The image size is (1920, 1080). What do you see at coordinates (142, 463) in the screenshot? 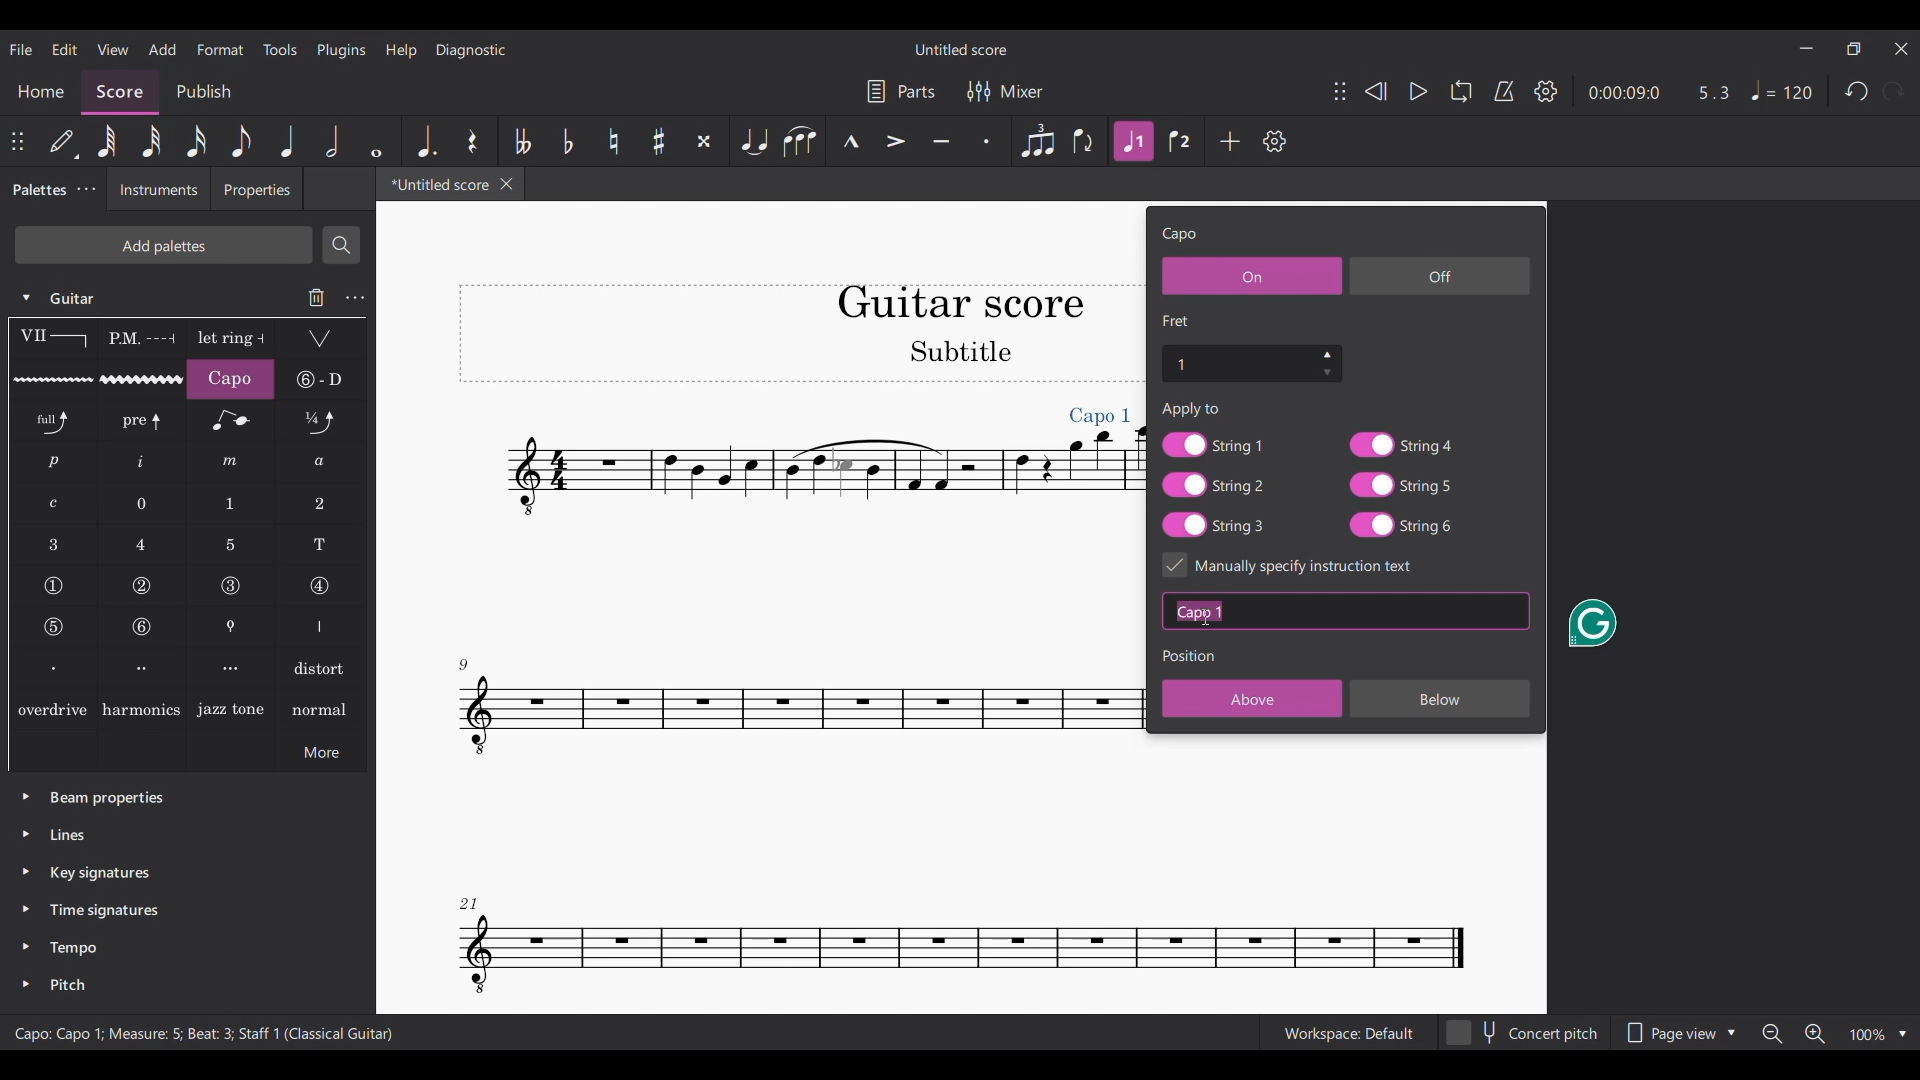
I see `RH guitar fingering i` at bounding box center [142, 463].